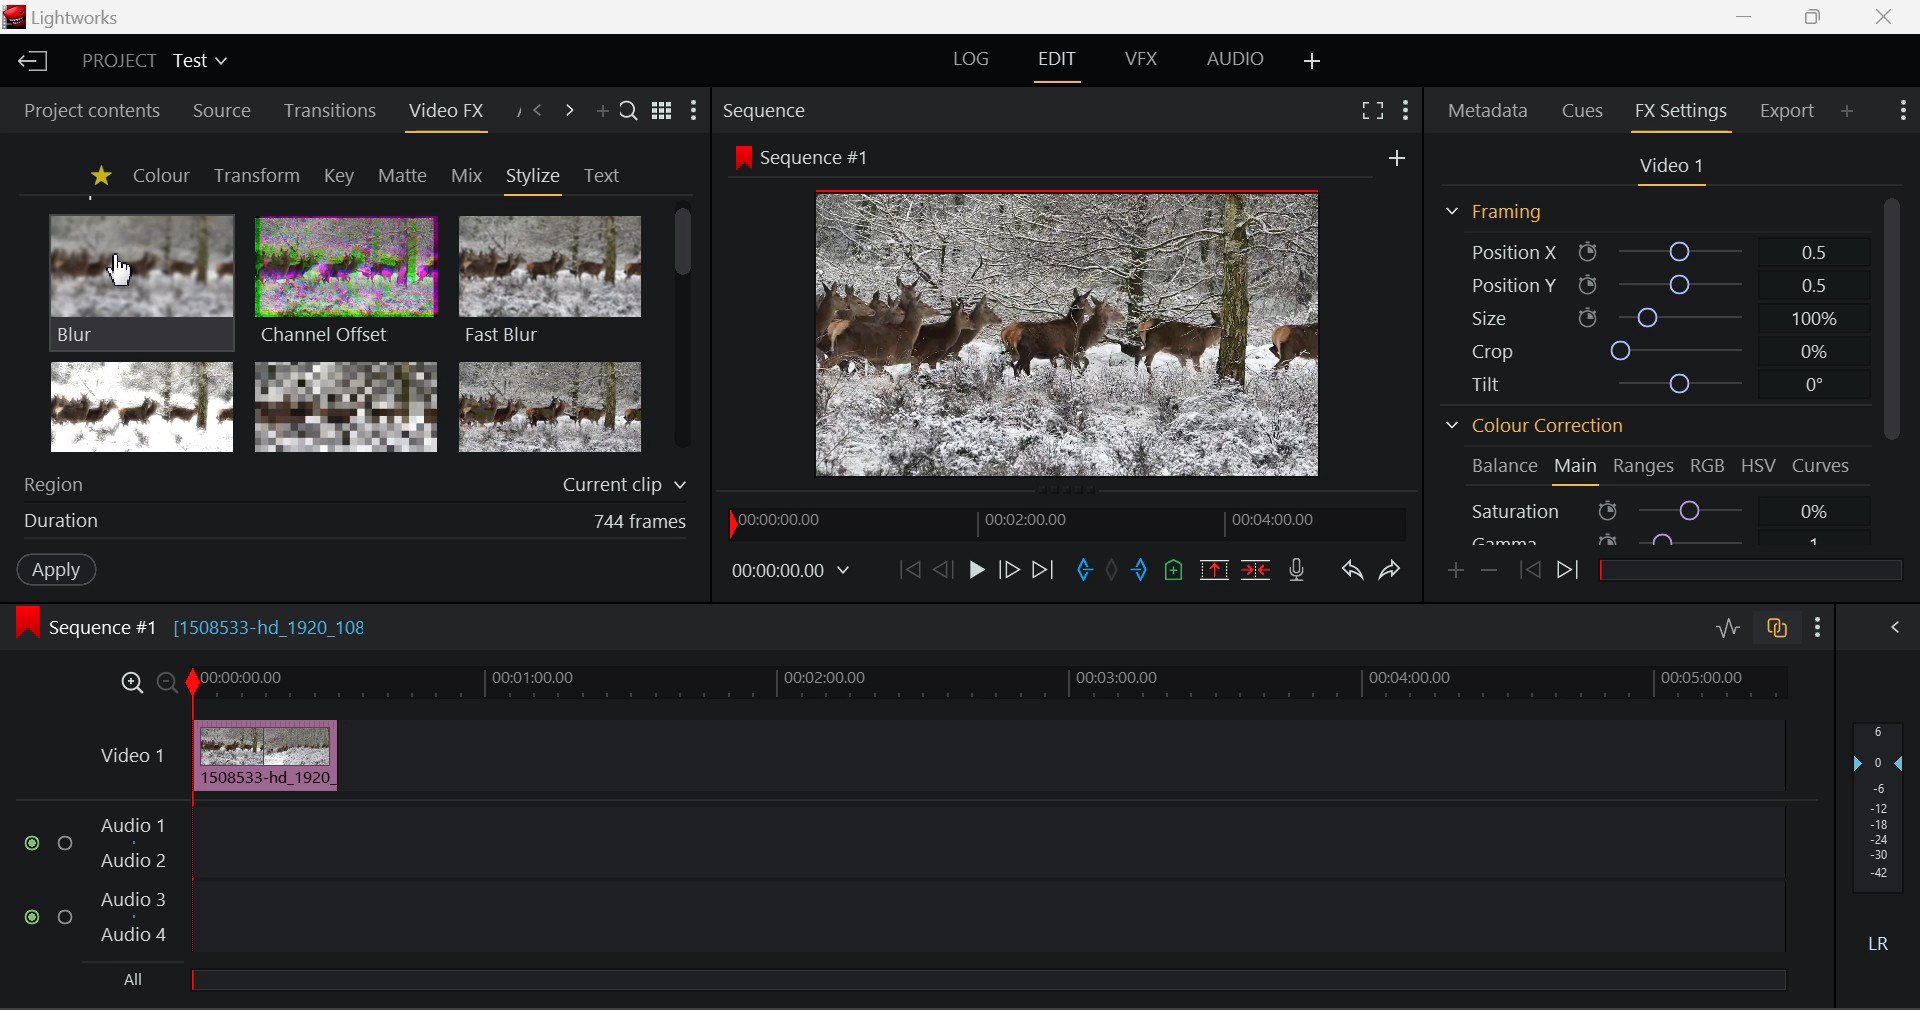 Image resolution: width=1920 pixels, height=1010 pixels. I want to click on Mosaic, so click(348, 408).